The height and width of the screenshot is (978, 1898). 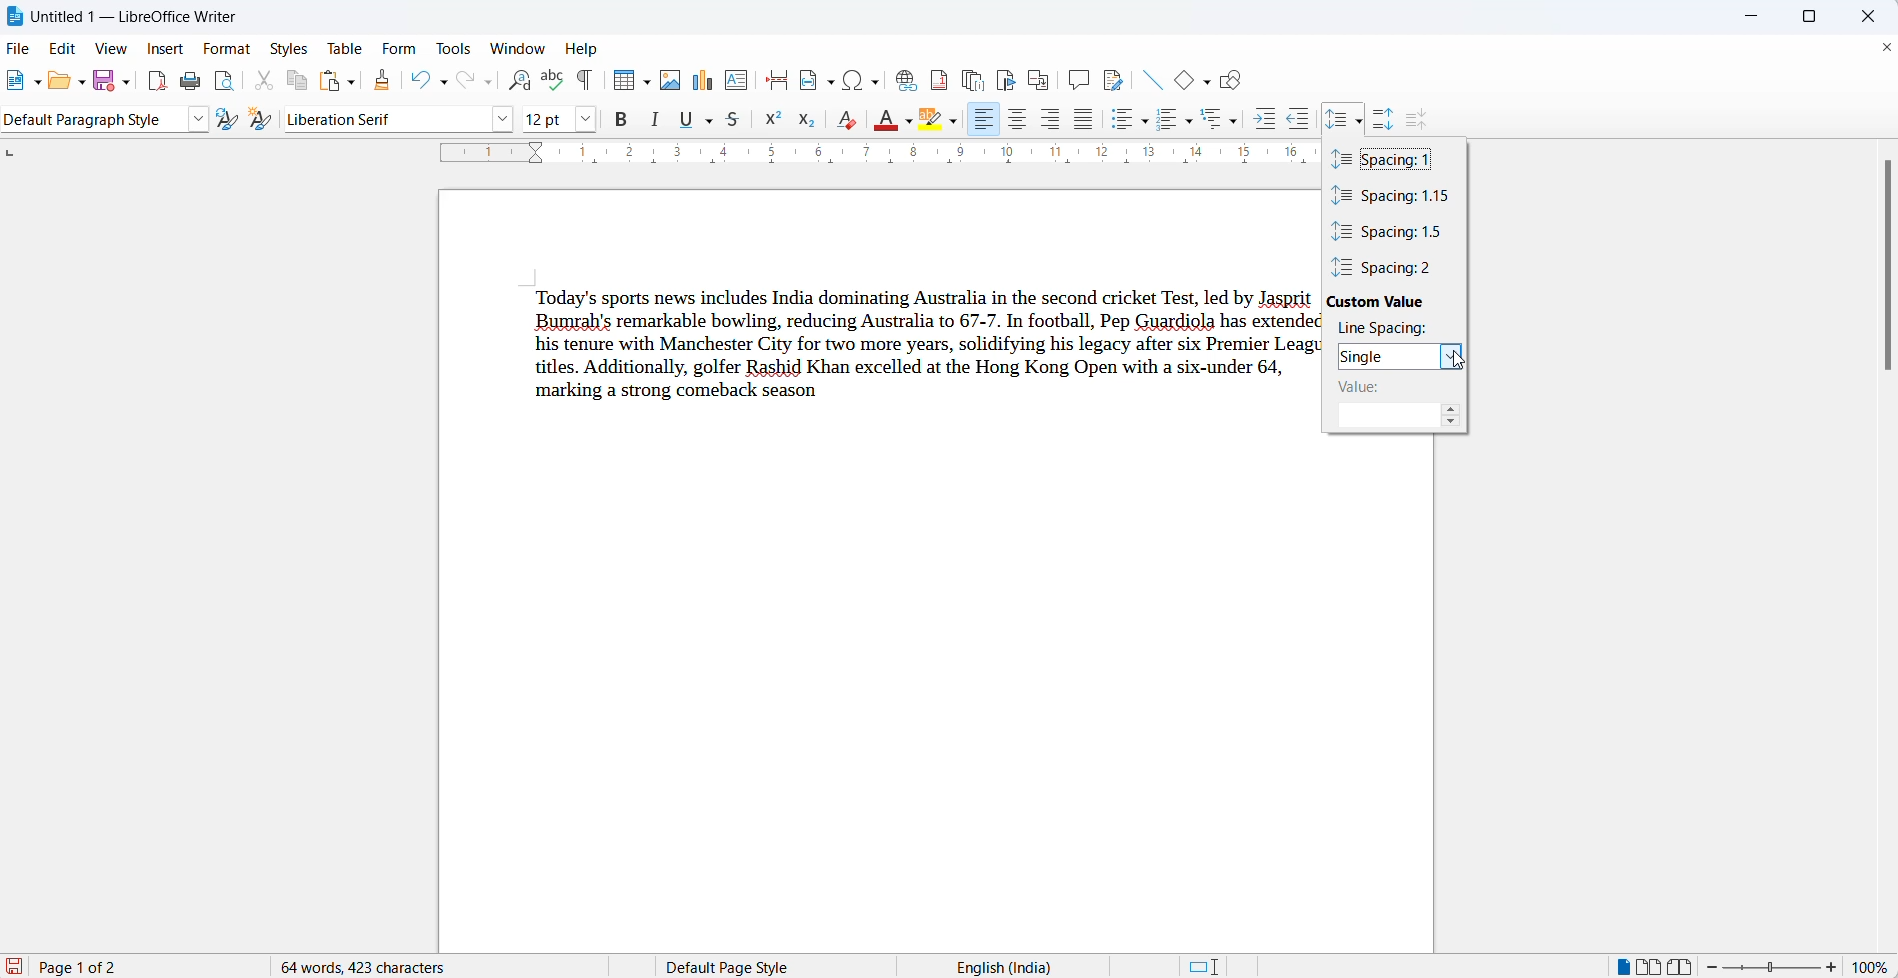 What do you see at coordinates (1873, 965) in the screenshot?
I see `zoom percentage` at bounding box center [1873, 965].